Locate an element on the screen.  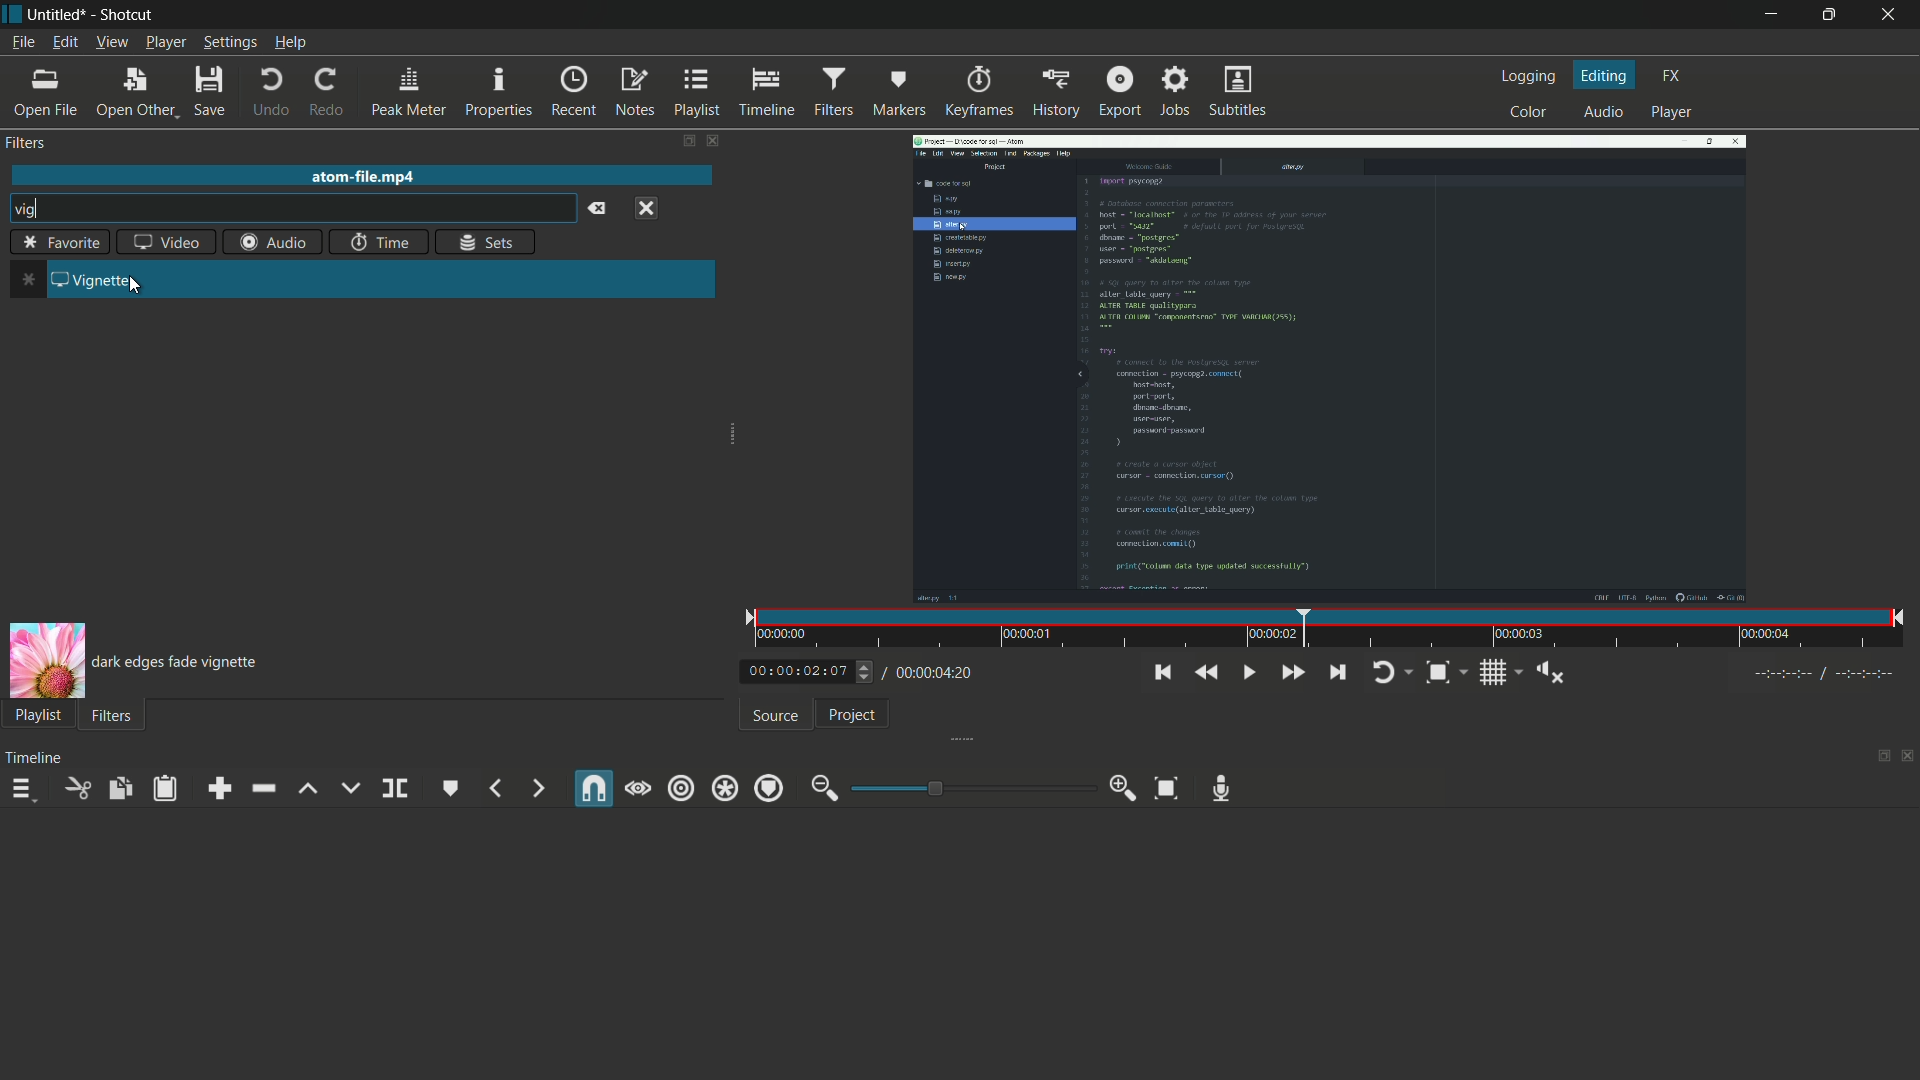
export is located at coordinates (1119, 89).